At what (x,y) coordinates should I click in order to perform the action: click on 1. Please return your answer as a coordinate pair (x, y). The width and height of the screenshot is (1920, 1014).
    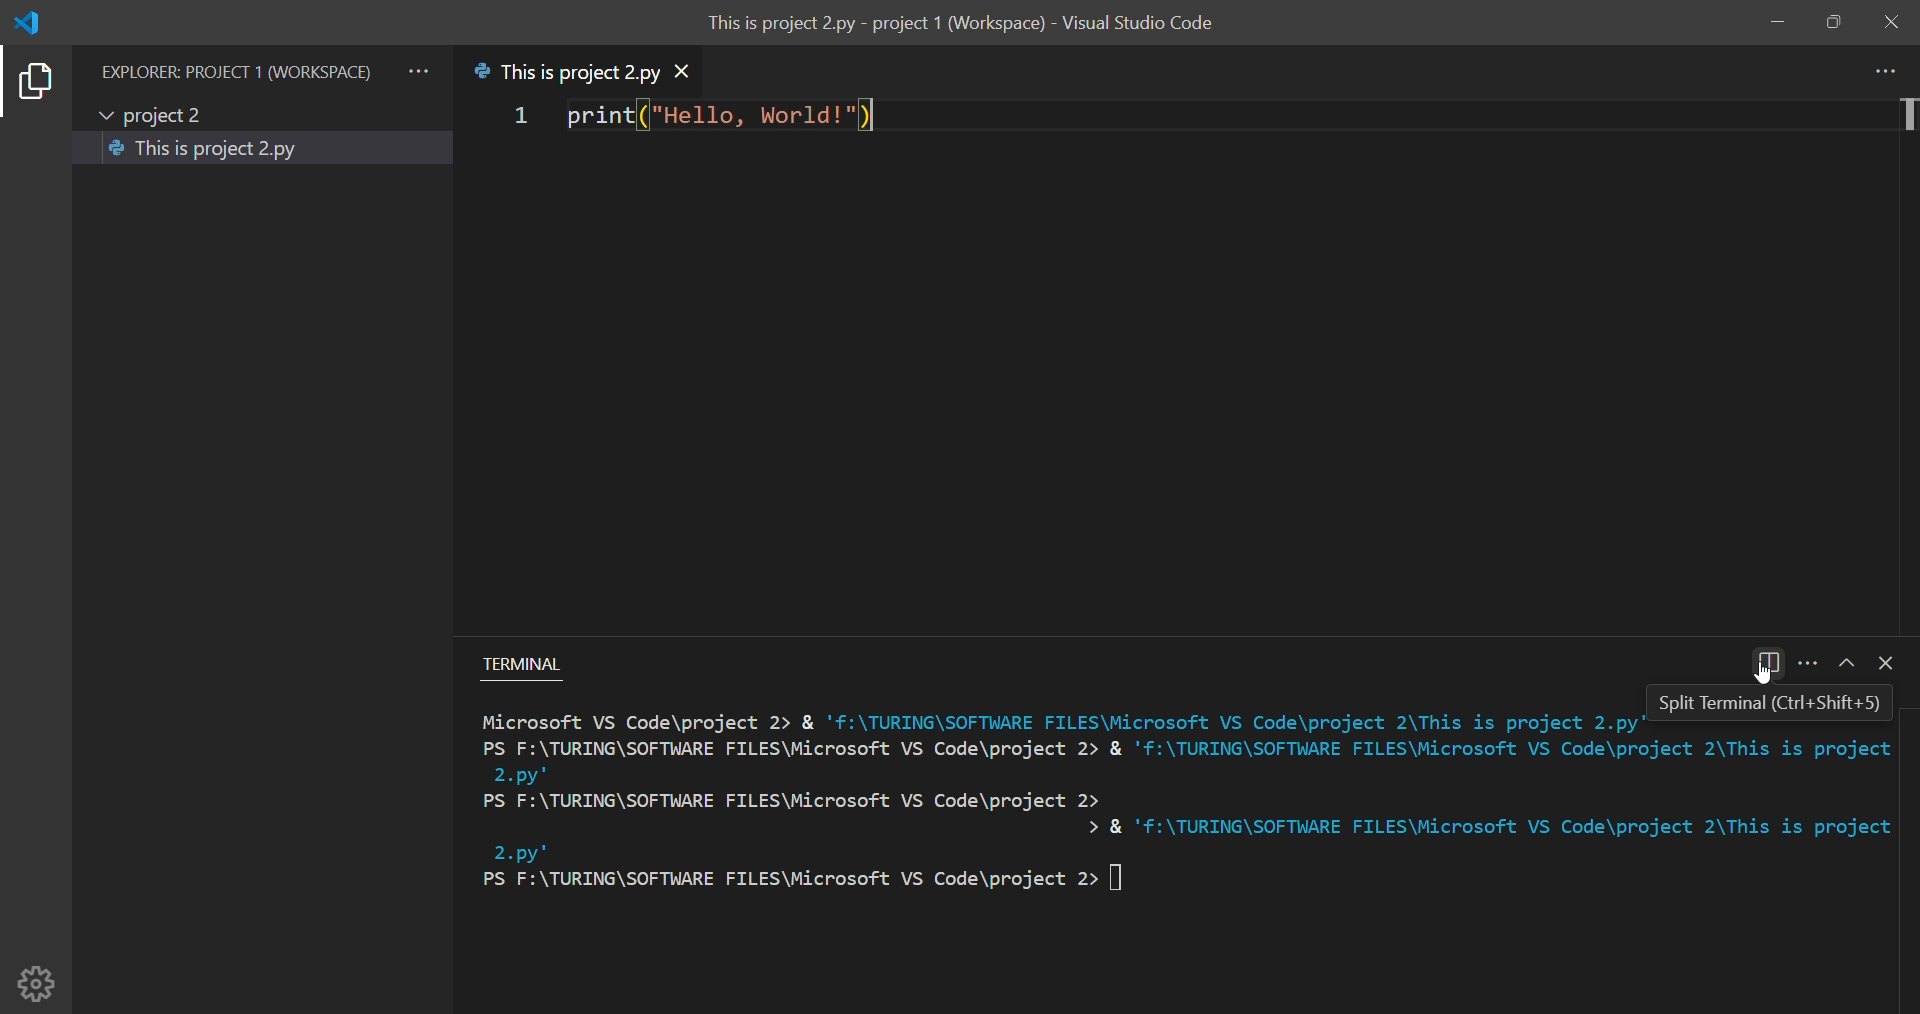
    Looking at the image, I should click on (506, 118).